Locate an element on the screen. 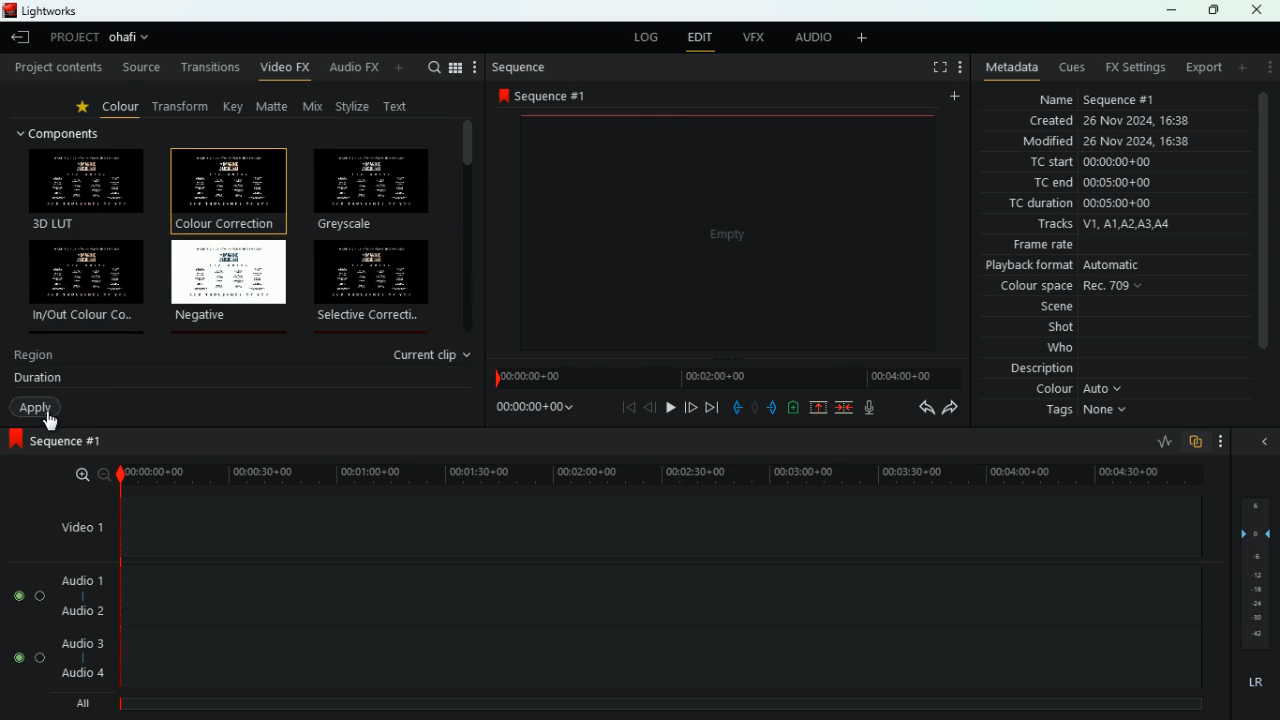  audio 1 is located at coordinates (83, 580).